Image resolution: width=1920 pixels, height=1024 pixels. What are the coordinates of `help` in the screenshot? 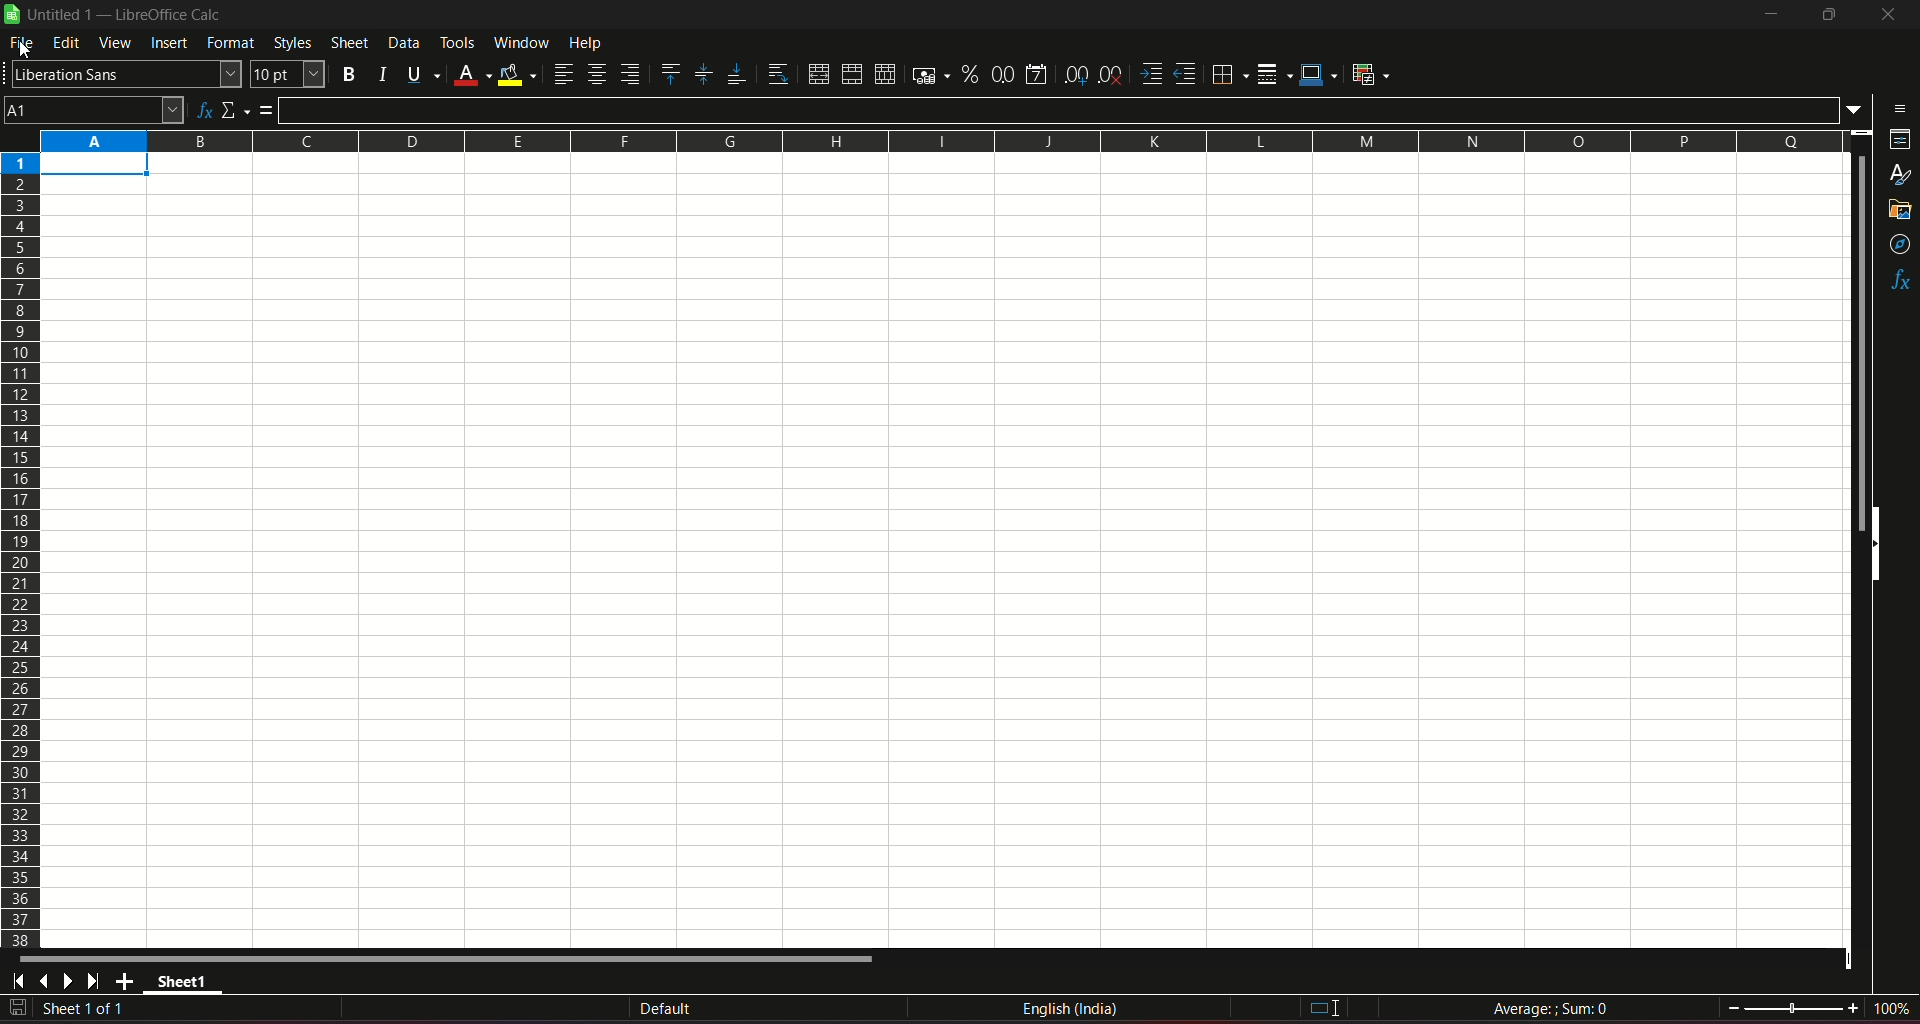 It's located at (599, 44).